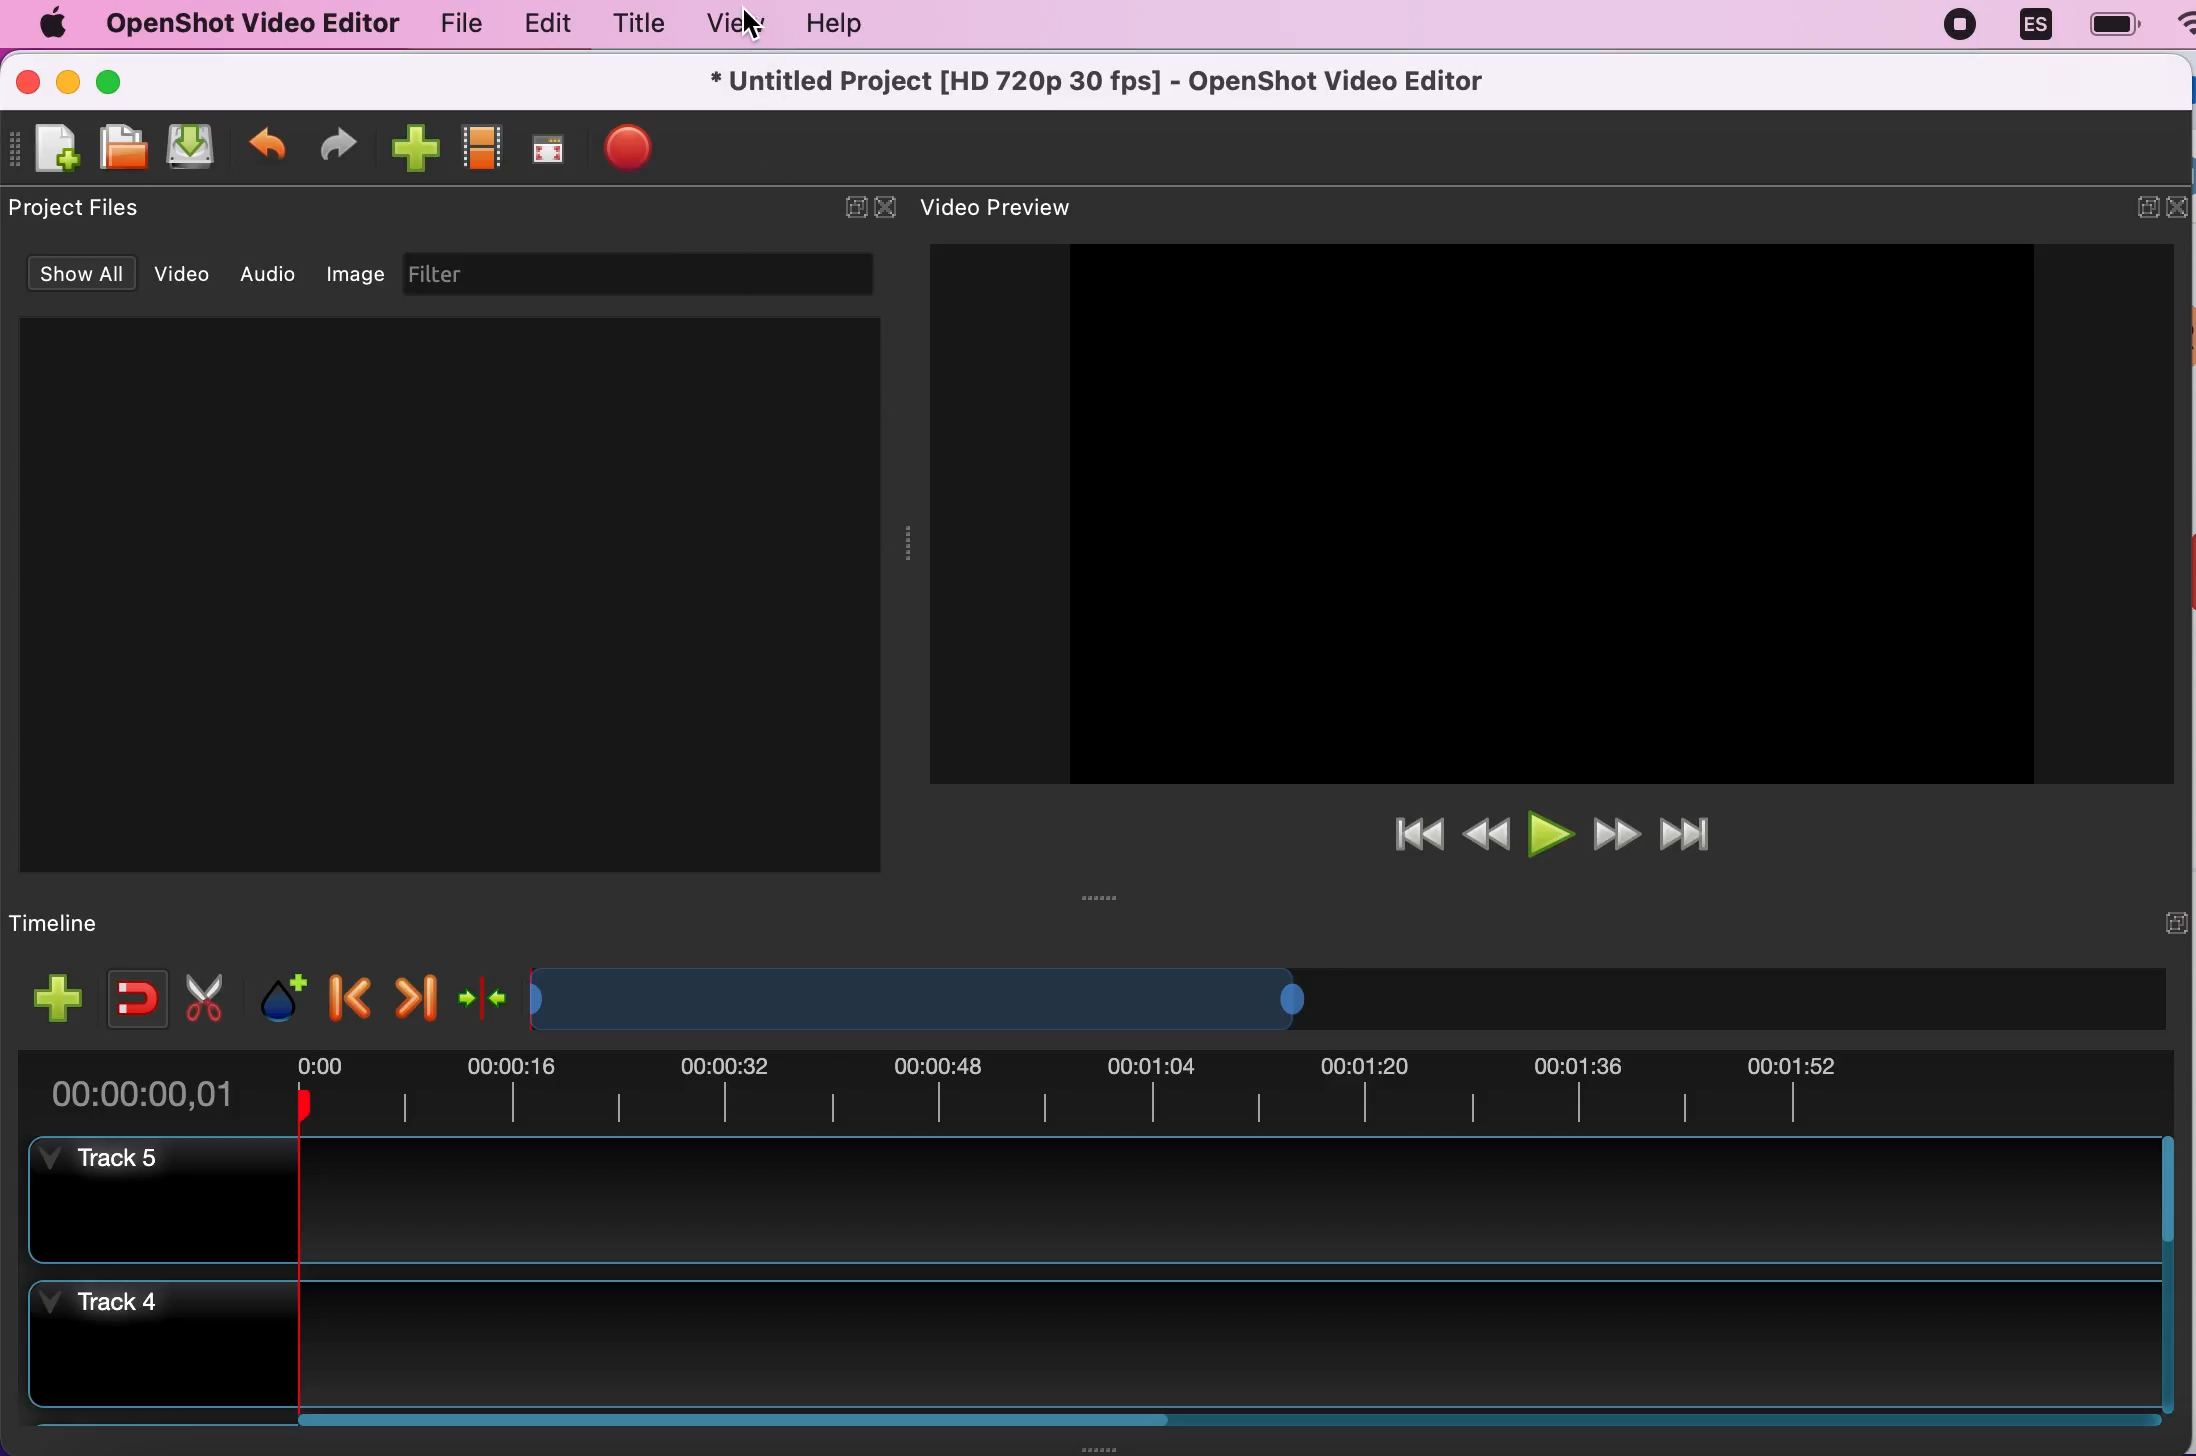 This screenshot has height=1456, width=2196. What do you see at coordinates (70, 85) in the screenshot?
I see `minimize` at bounding box center [70, 85].